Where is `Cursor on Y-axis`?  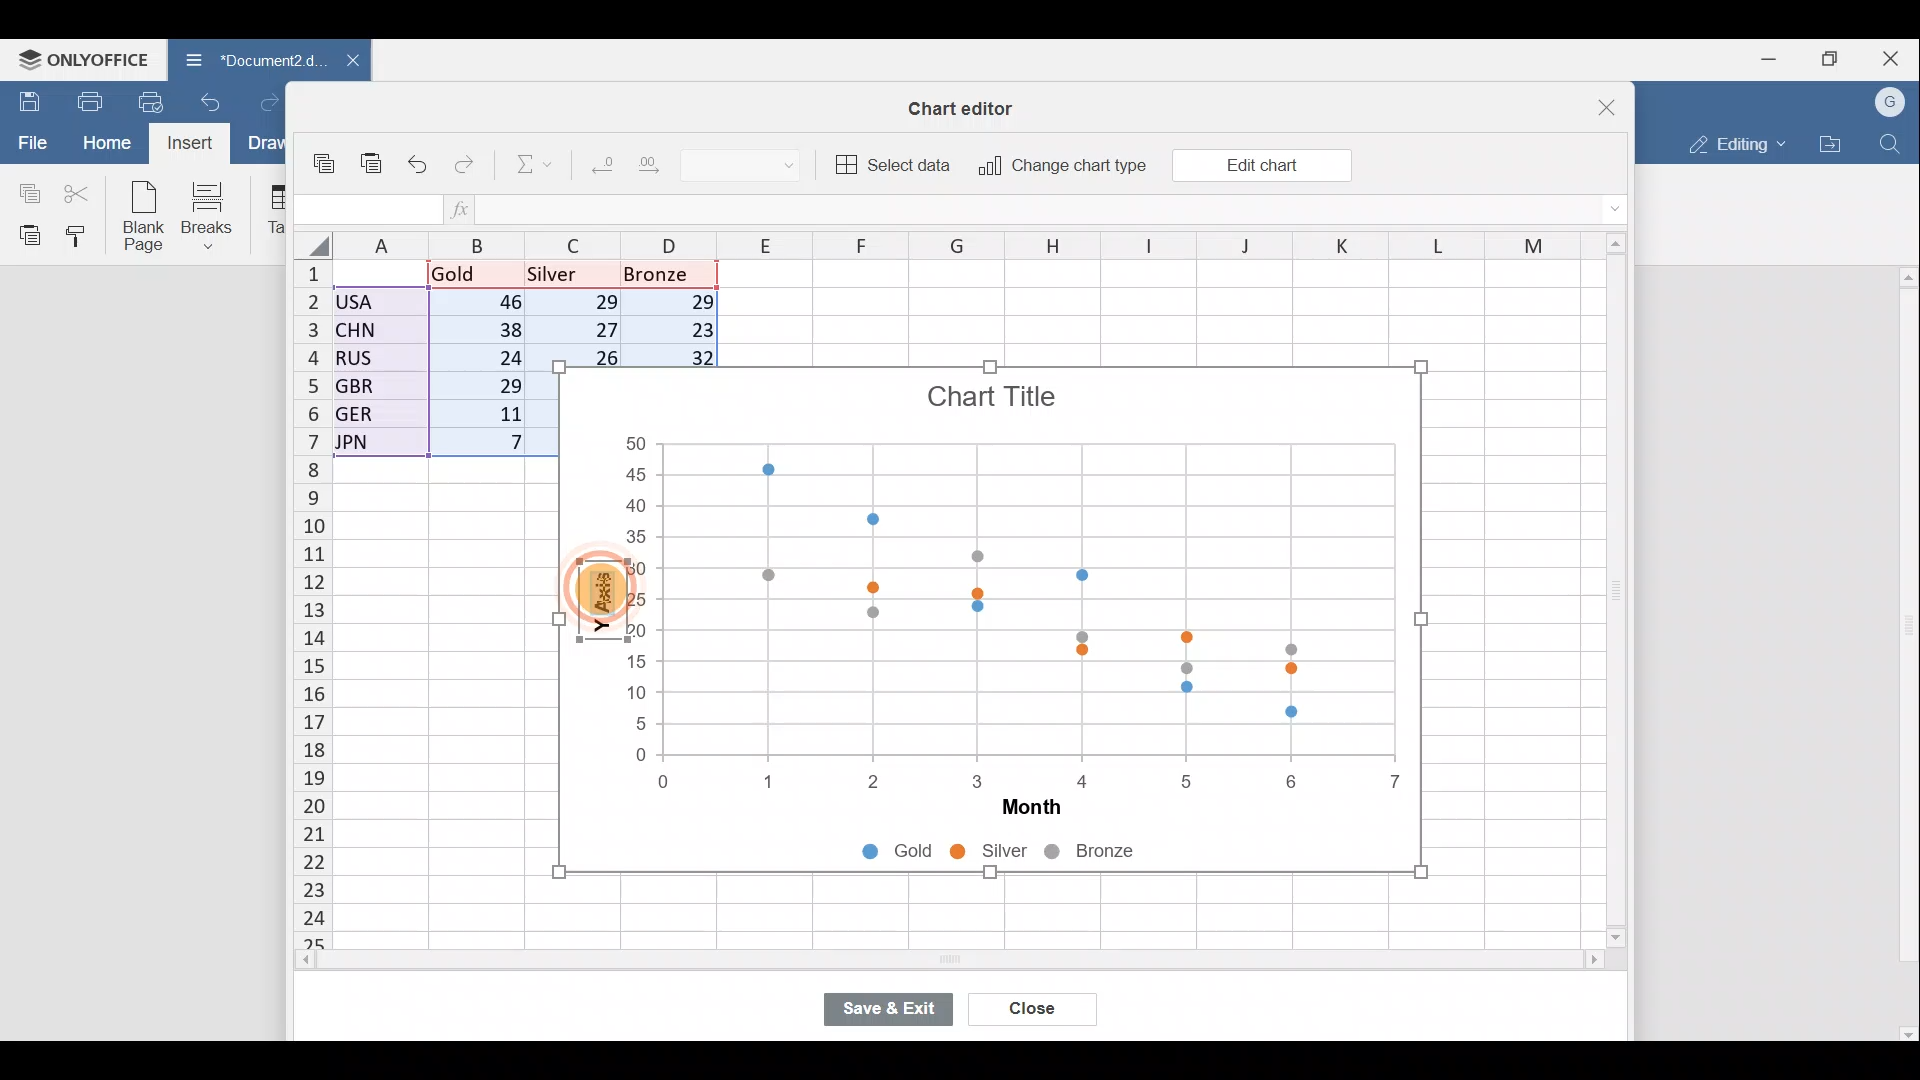
Cursor on Y-axis is located at coordinates (588, 592).